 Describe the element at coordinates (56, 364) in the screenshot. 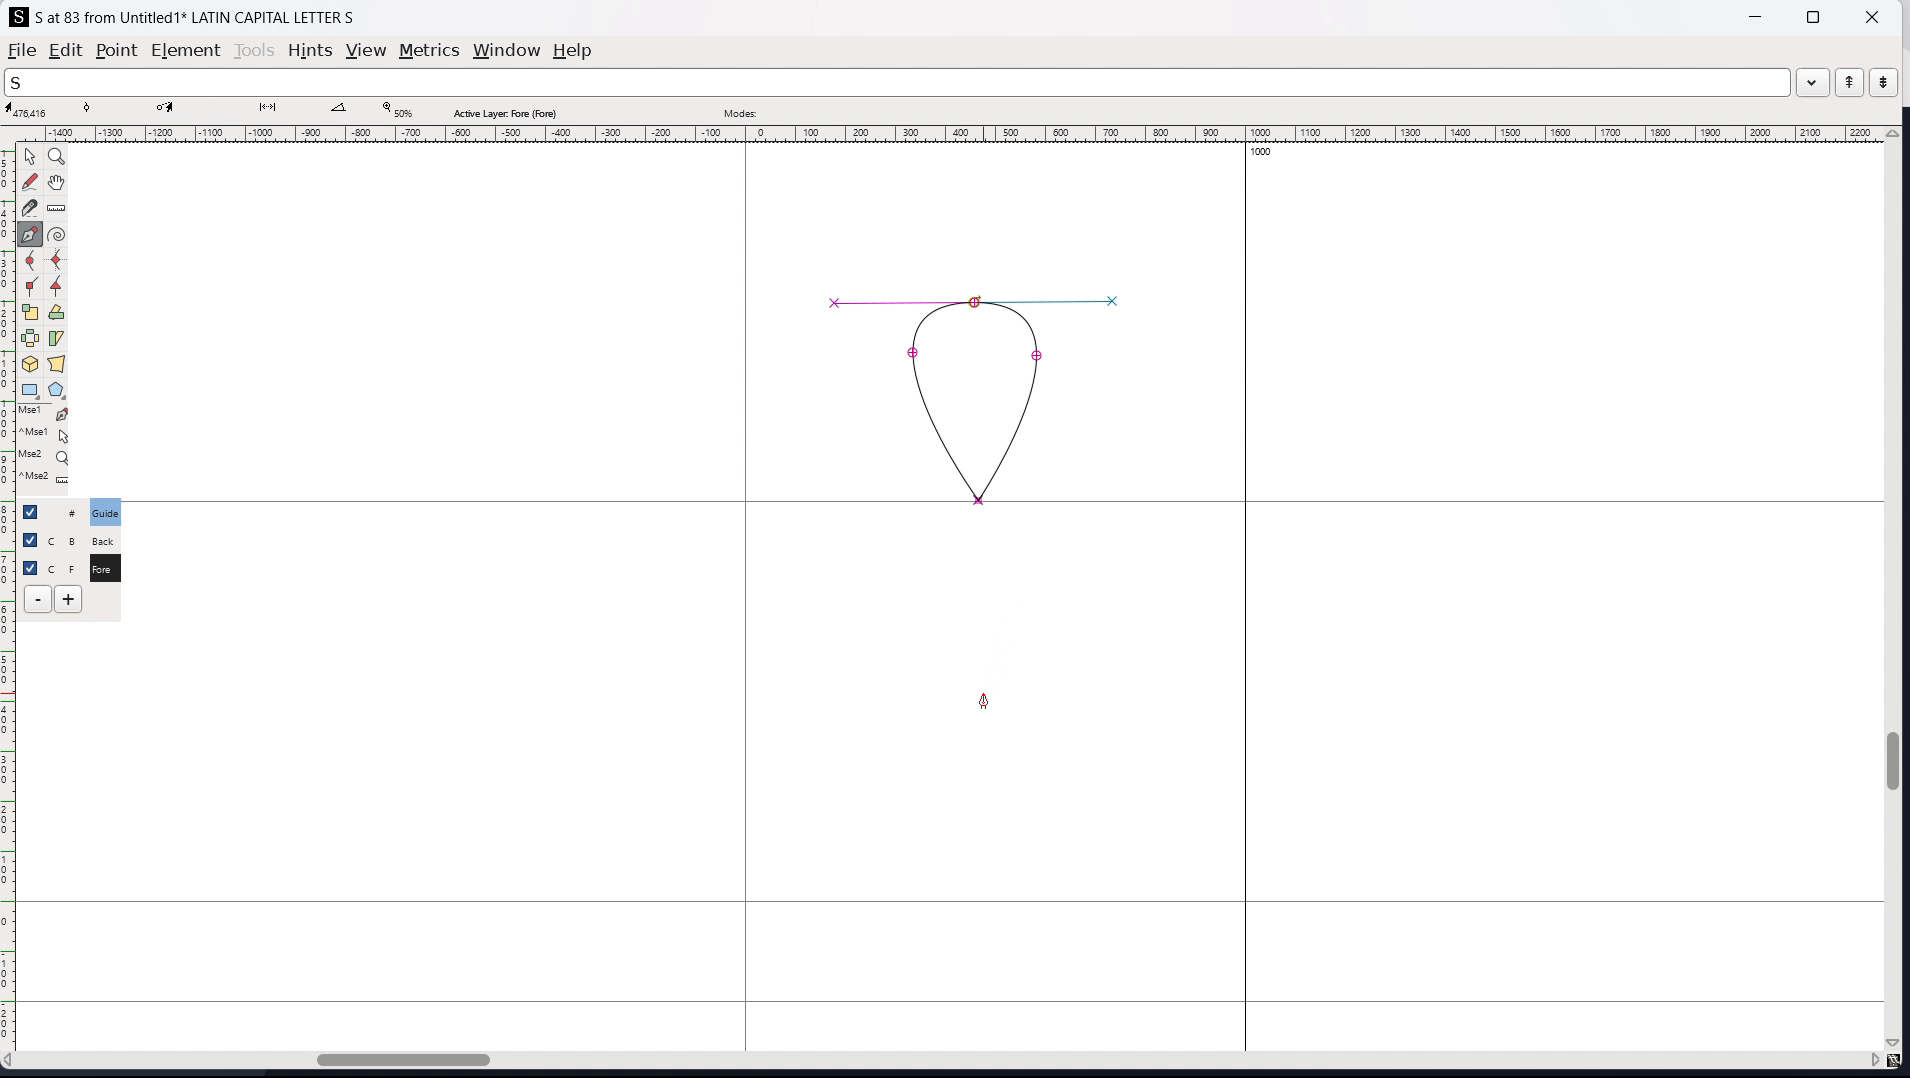

I see `perspective transformation` at that location.